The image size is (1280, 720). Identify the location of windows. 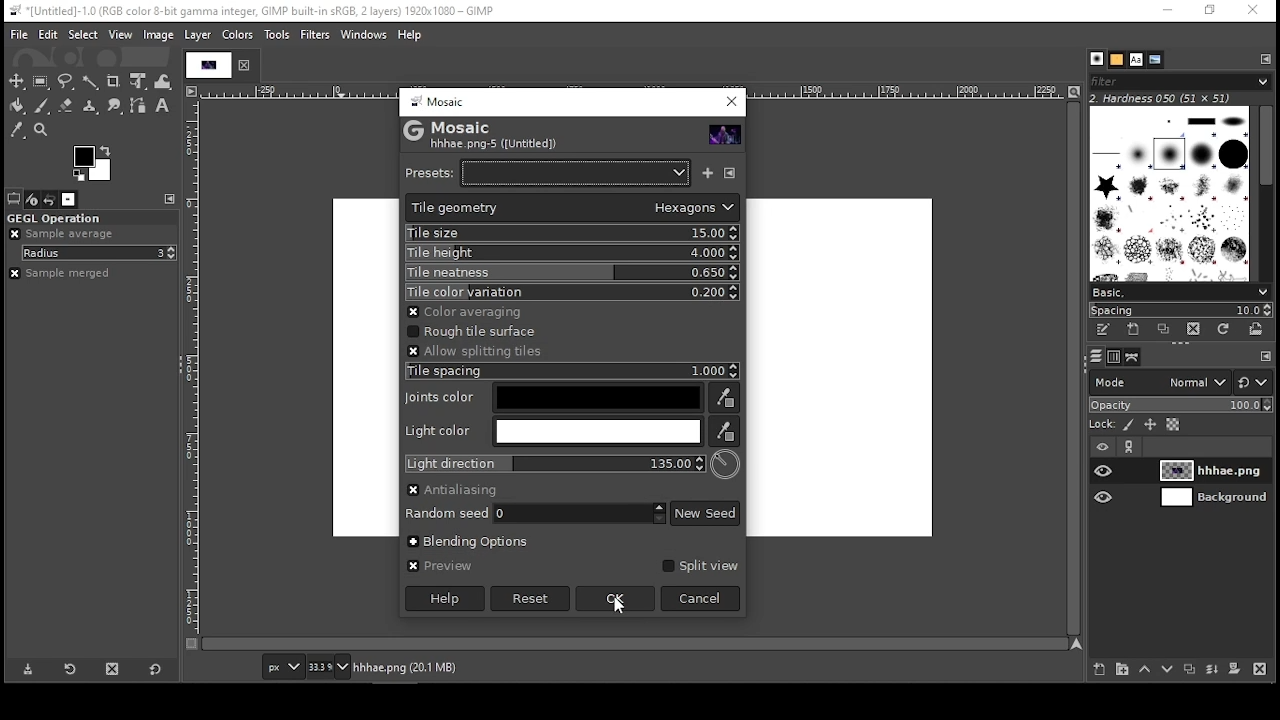
(362, 35).